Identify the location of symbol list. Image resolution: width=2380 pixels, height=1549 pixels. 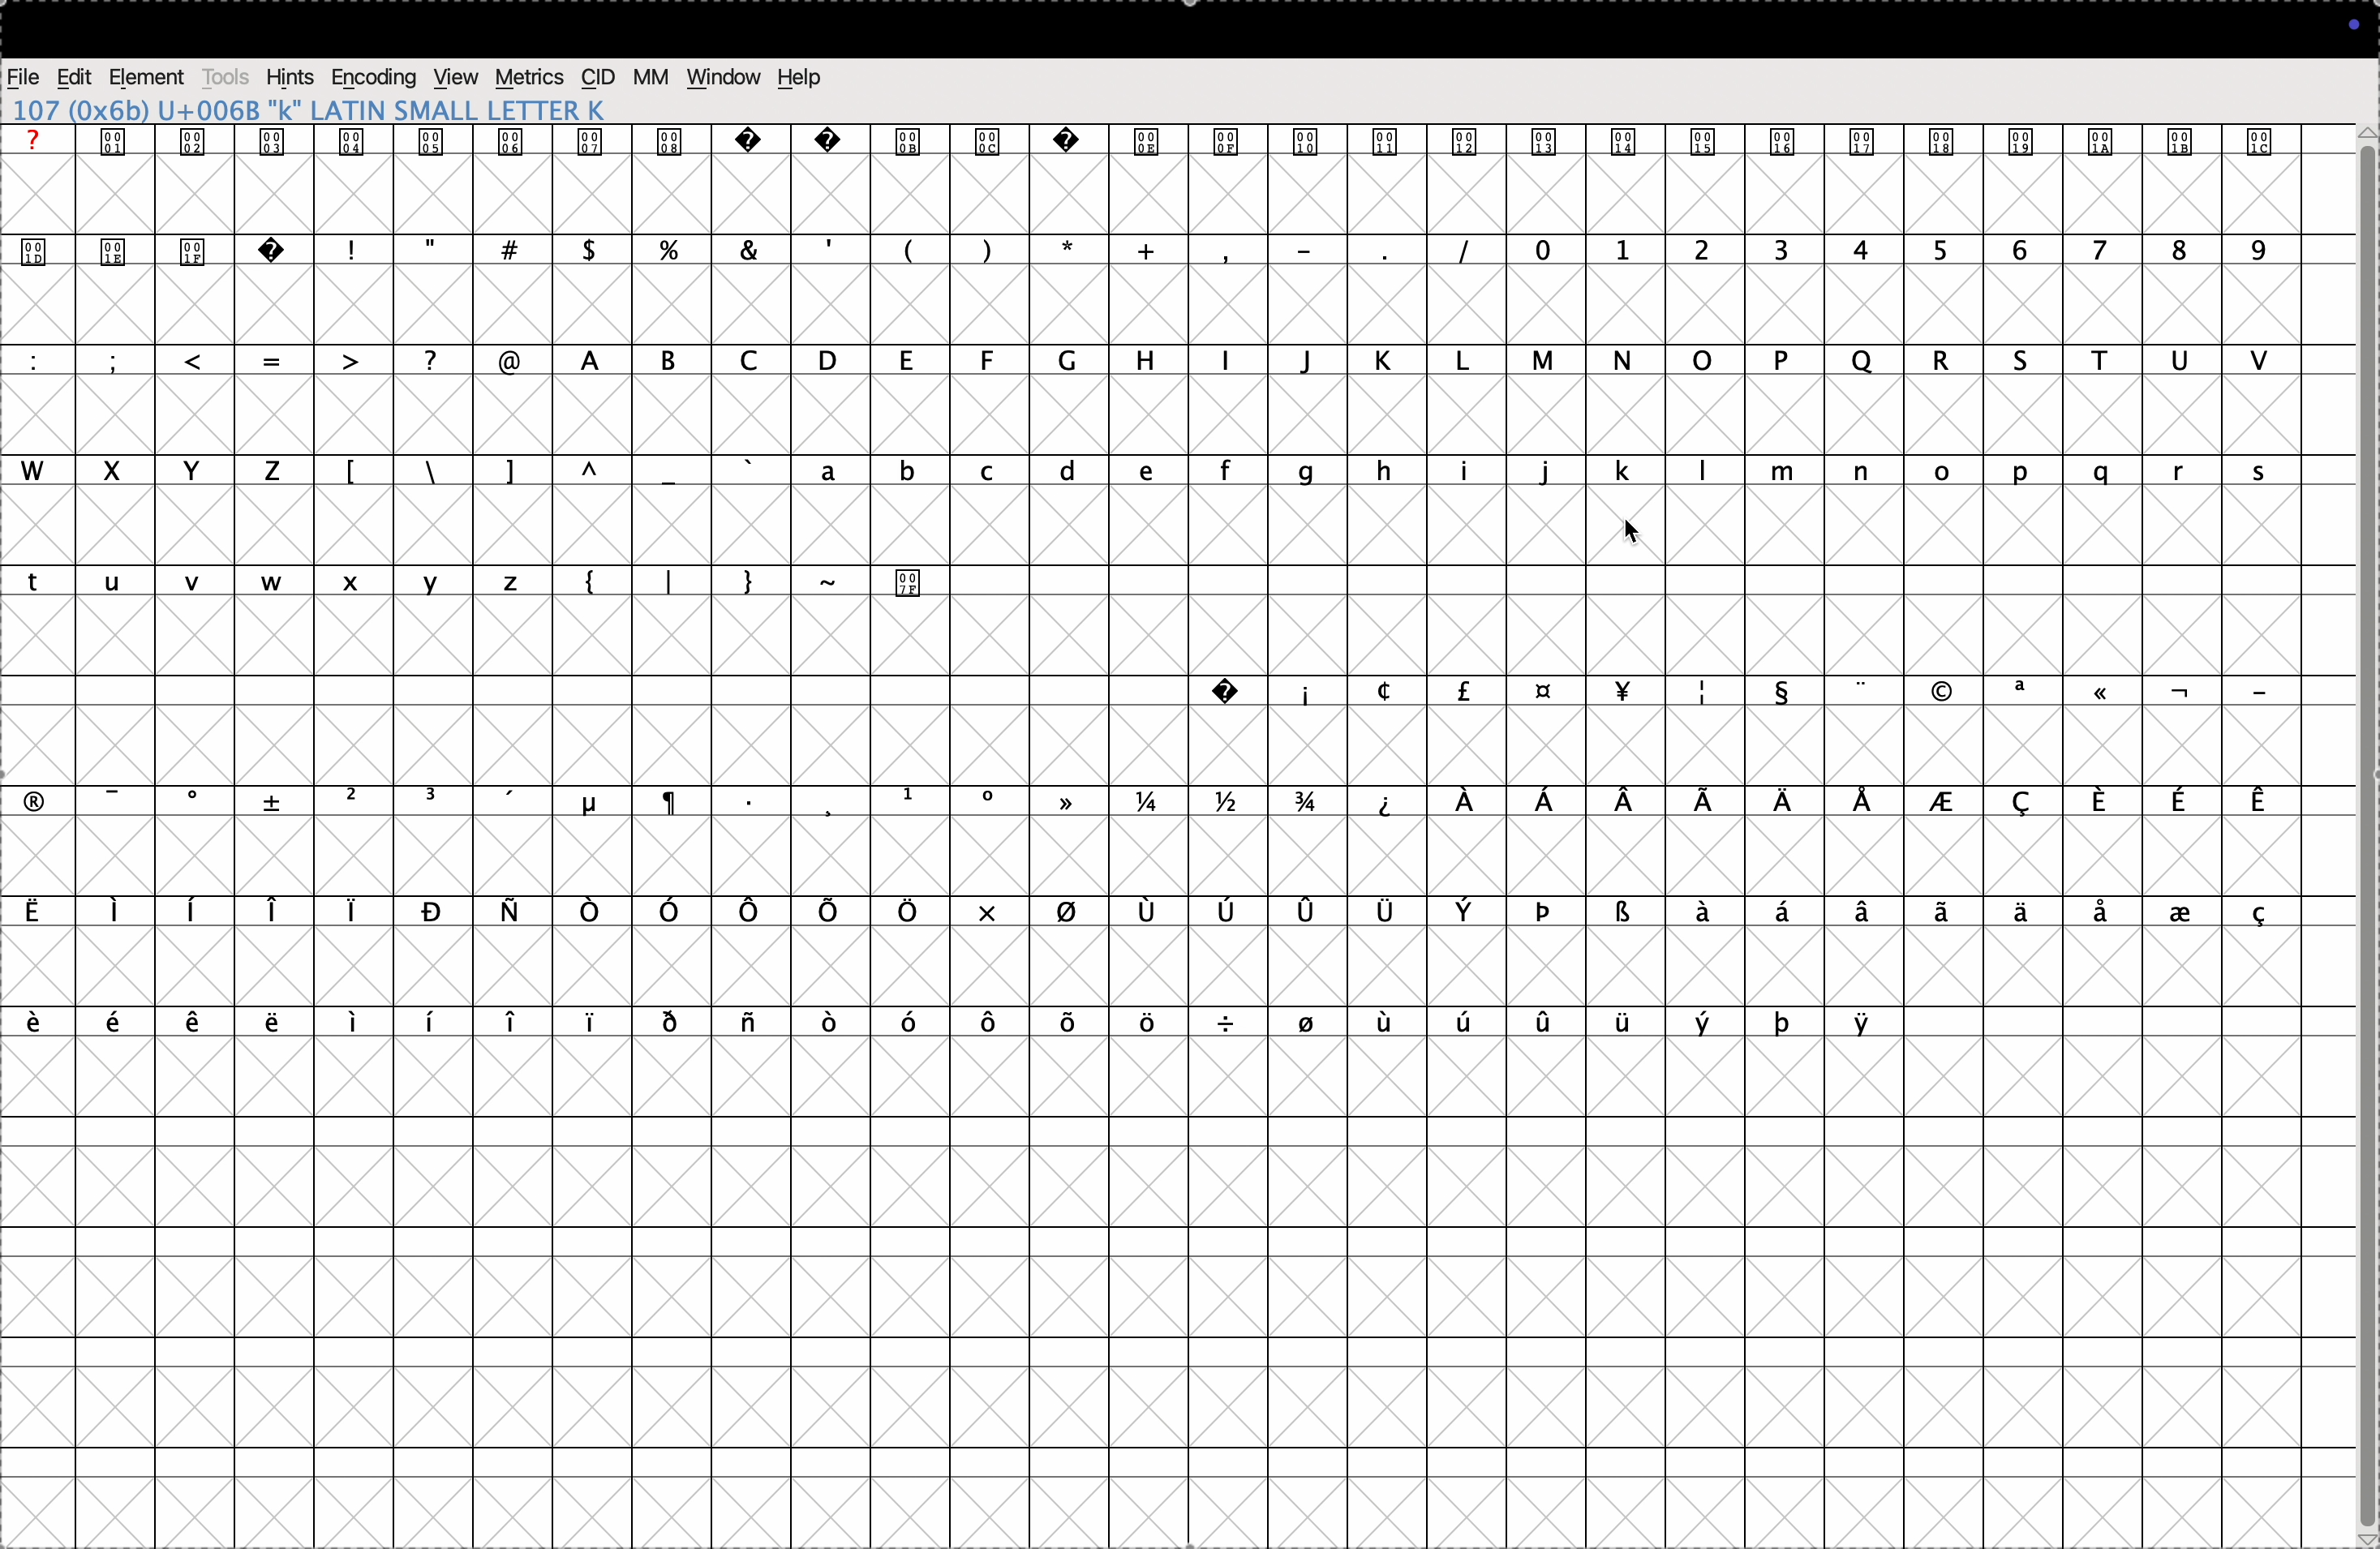
(1754, 693).